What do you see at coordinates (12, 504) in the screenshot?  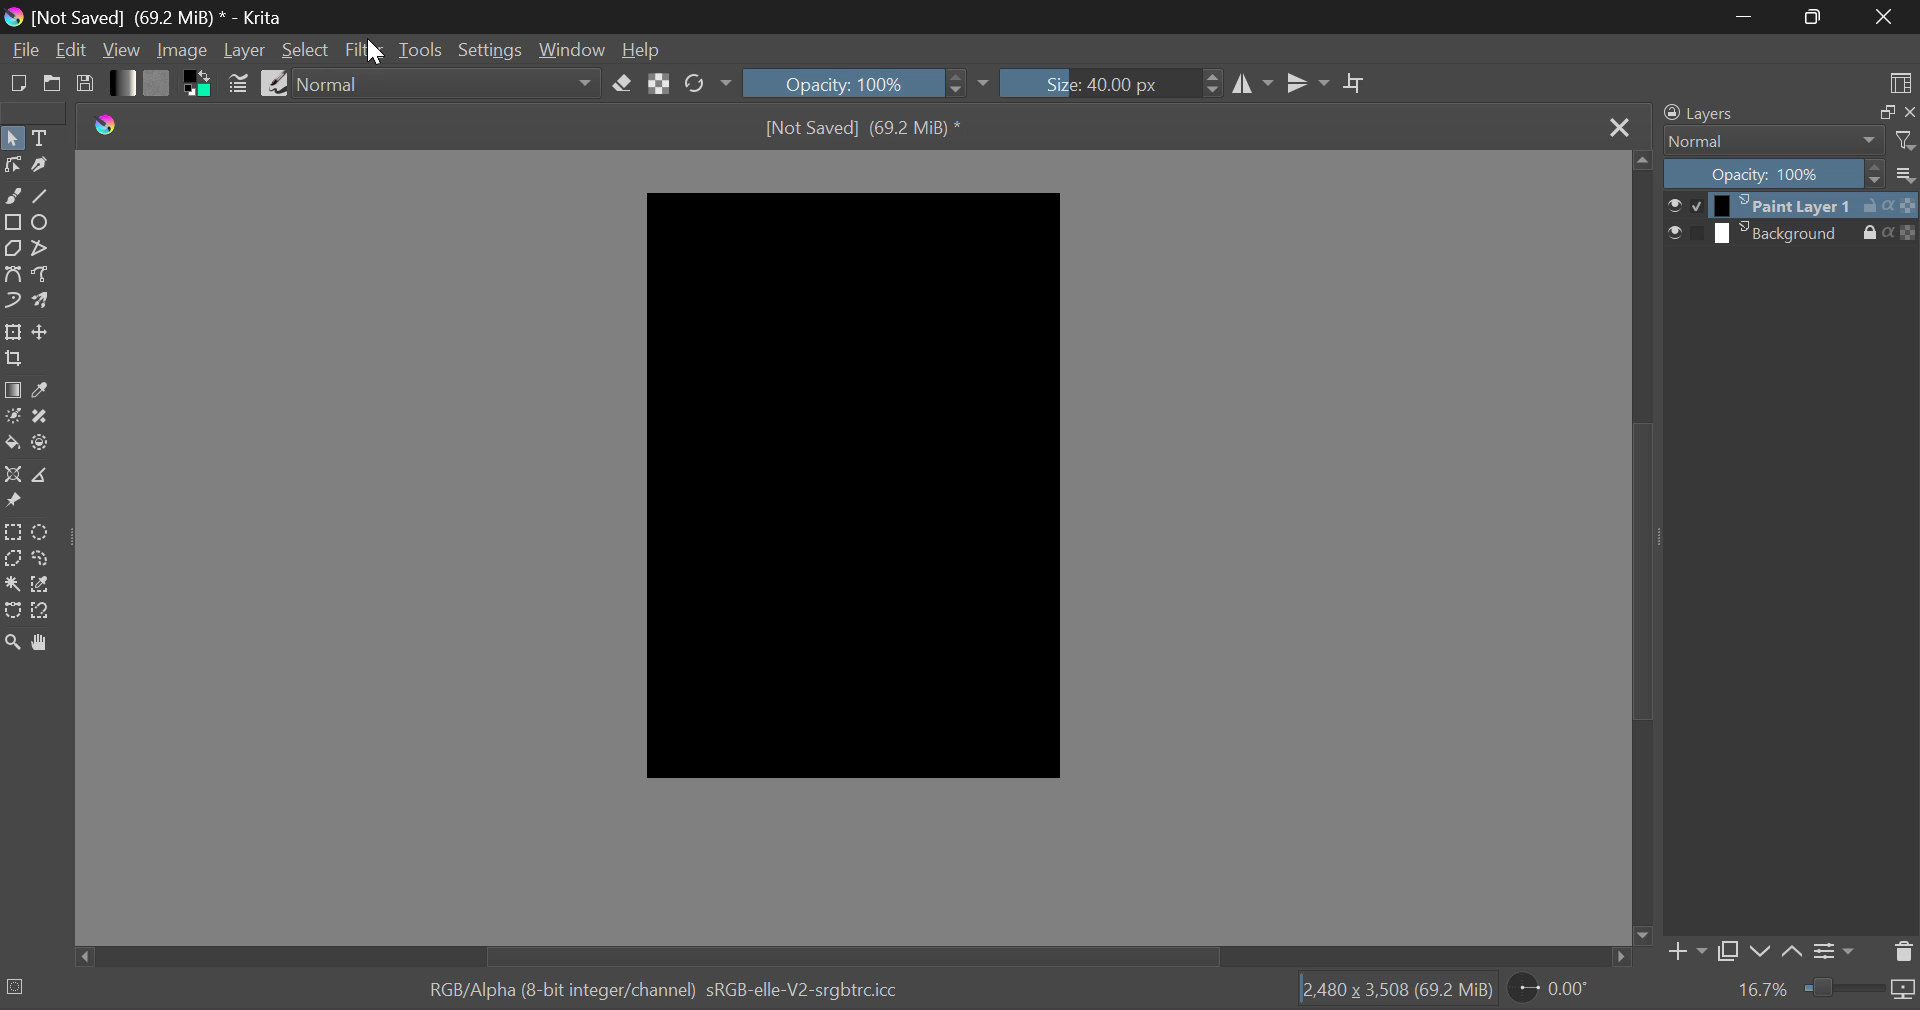 I see `Reference Images` at bounding box center [12, 504].